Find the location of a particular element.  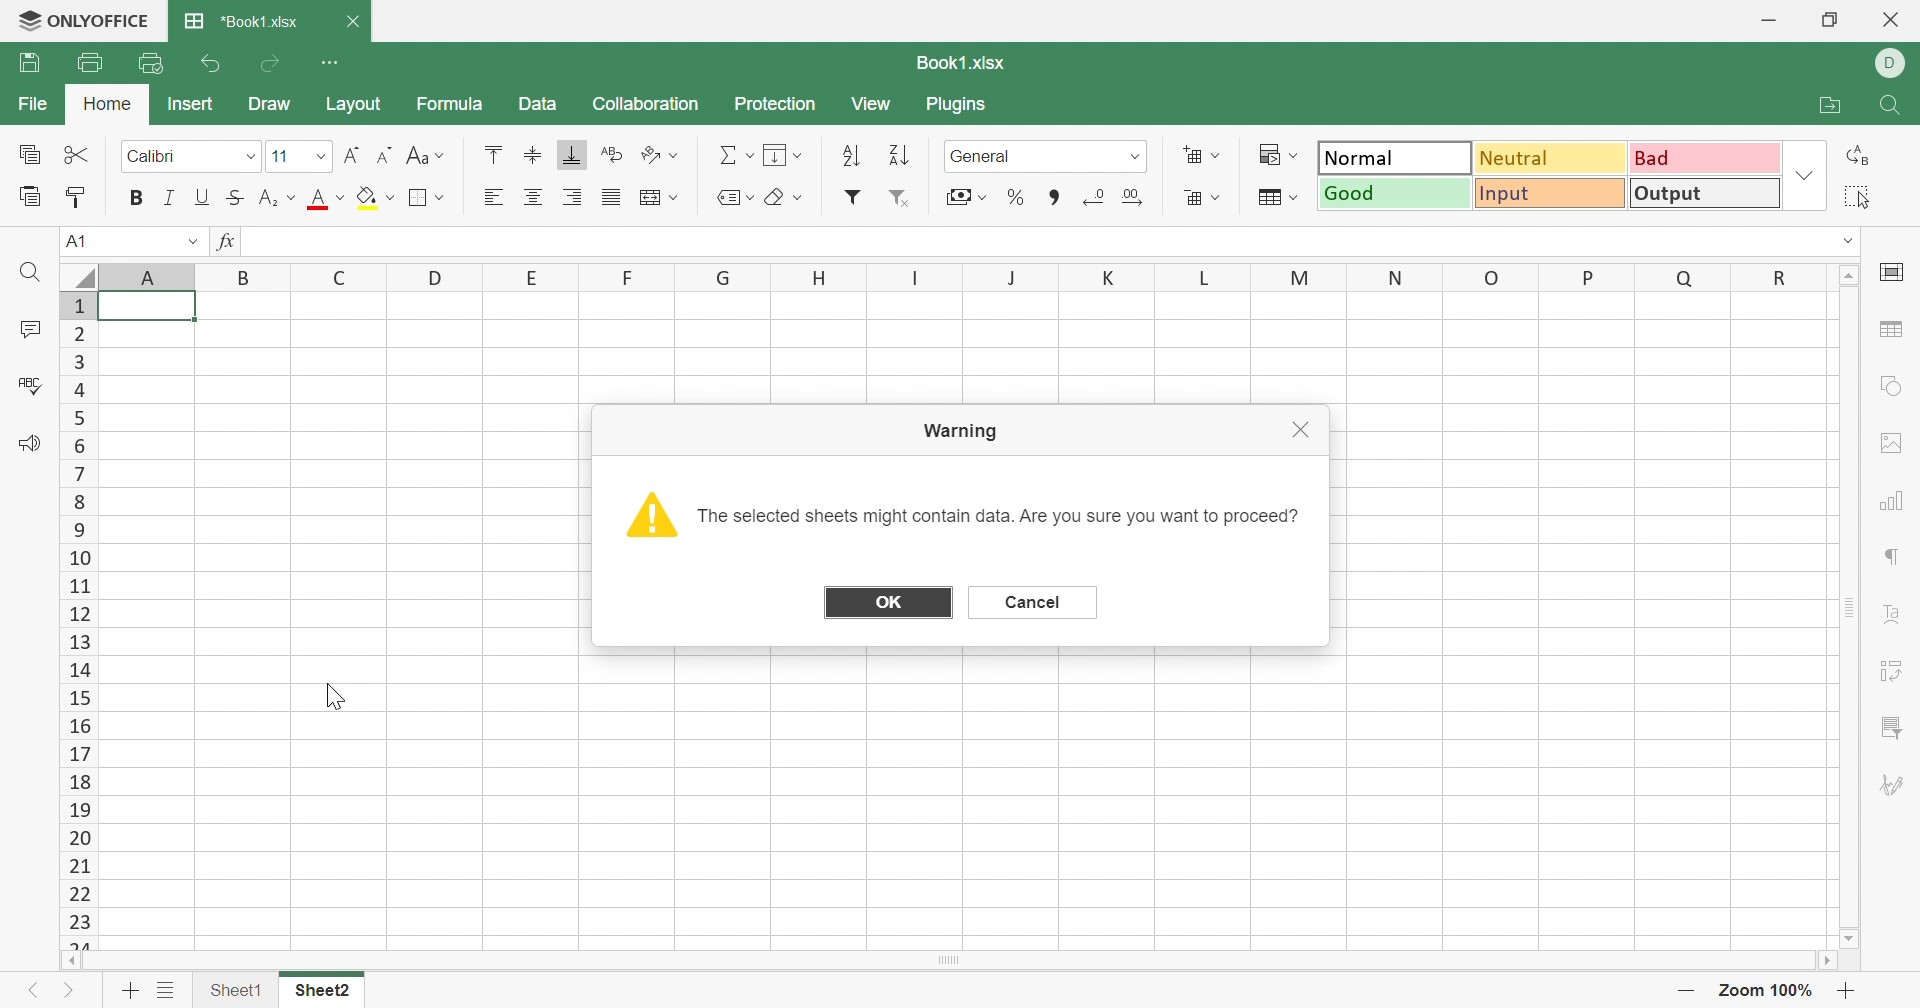

Remove cells is located at coordinates (1192, 198).